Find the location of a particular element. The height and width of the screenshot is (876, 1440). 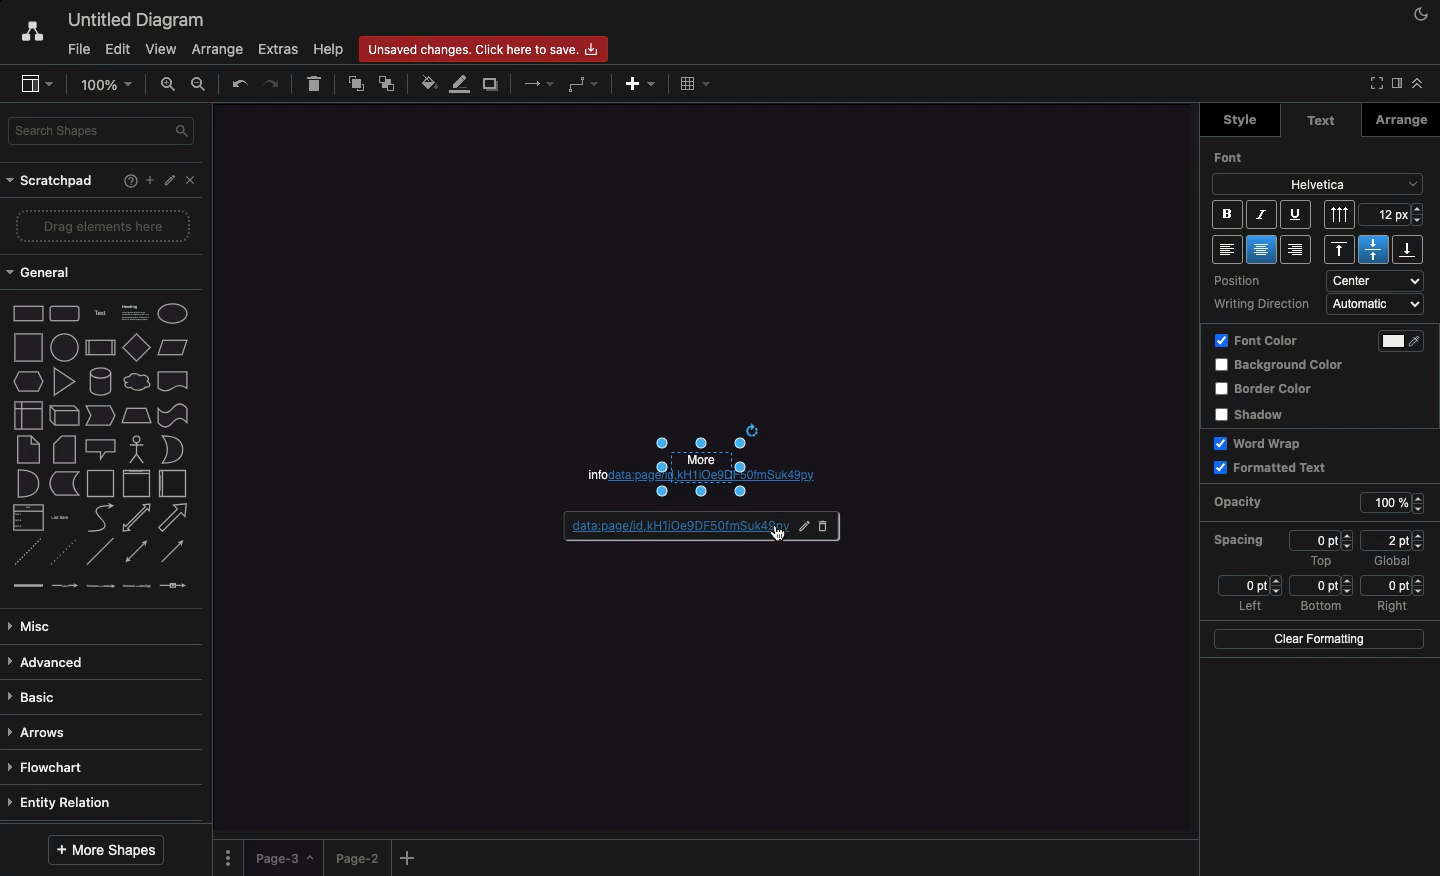

Undo is located at coordinates (240, 84).